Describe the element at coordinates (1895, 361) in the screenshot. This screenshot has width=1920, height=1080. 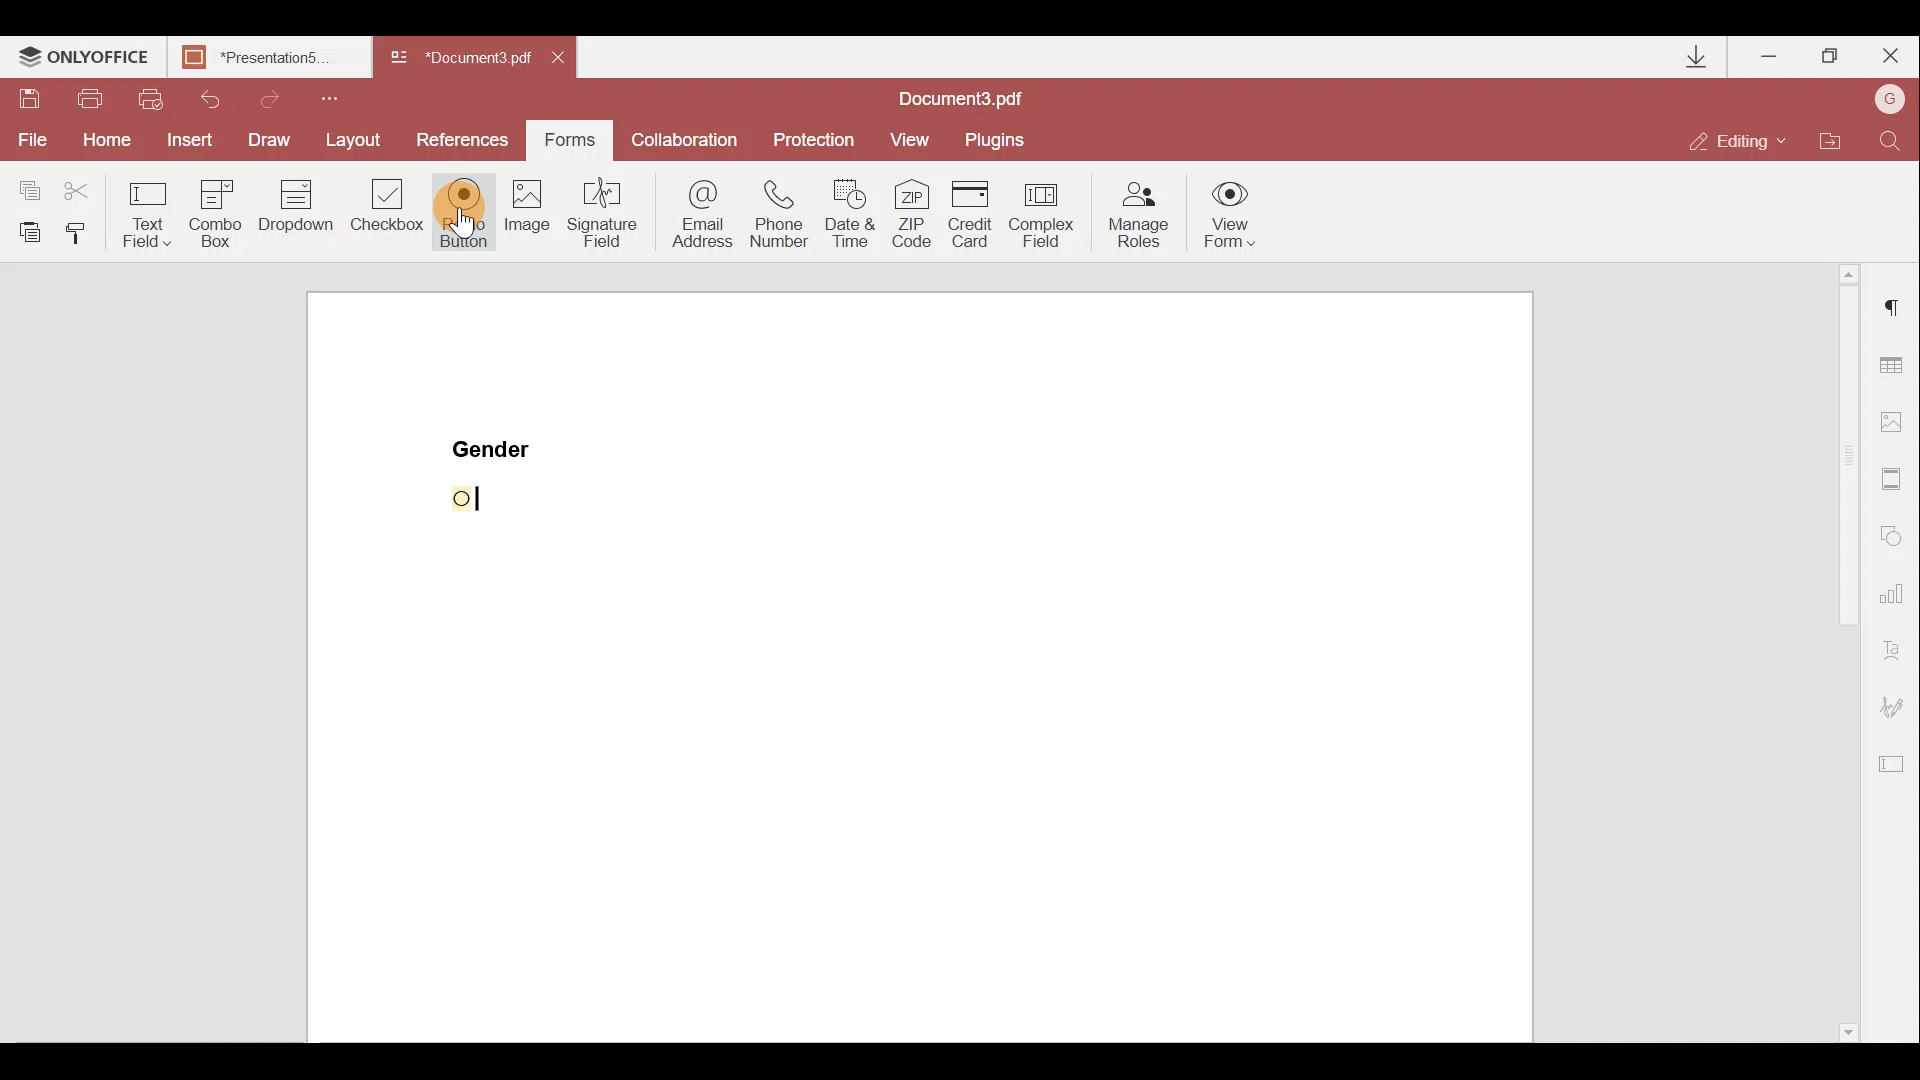
I see `Table settings` at that location.